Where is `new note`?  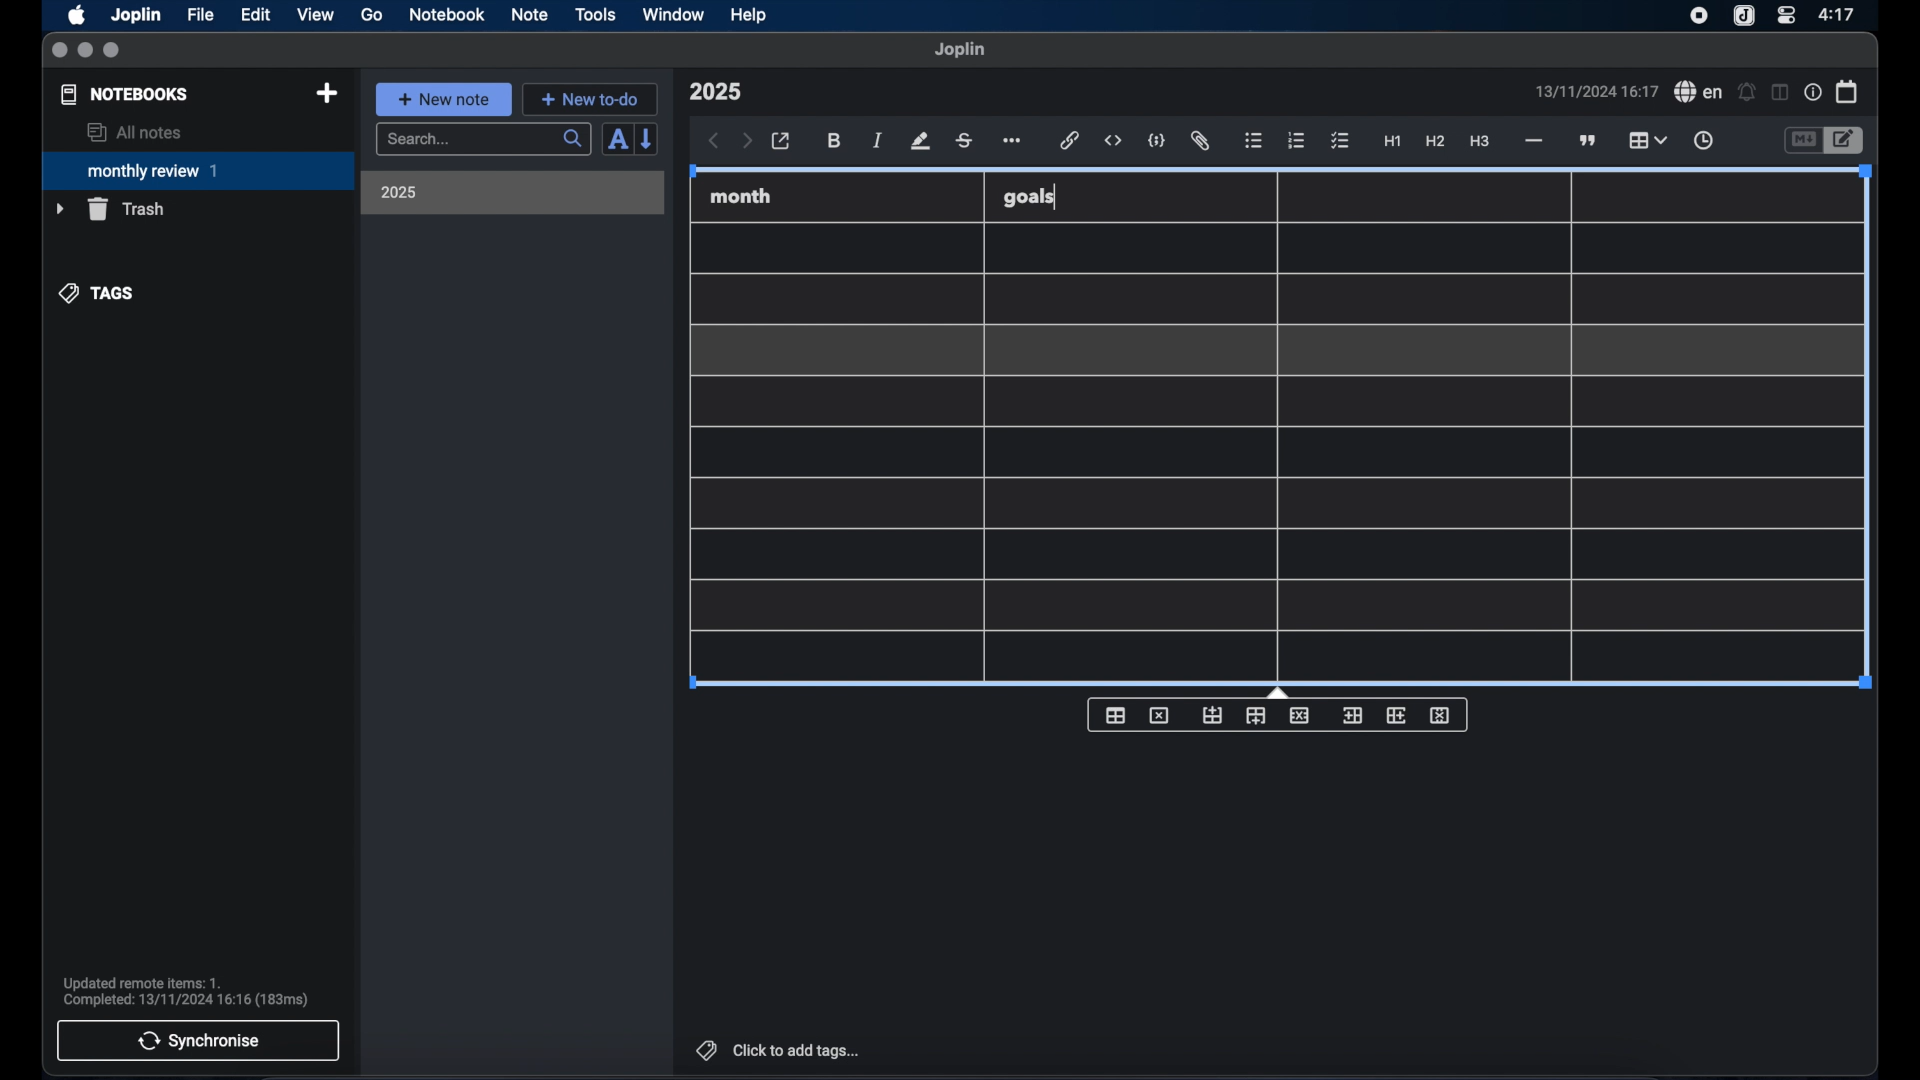
new note is located at coordinates (443, 99).